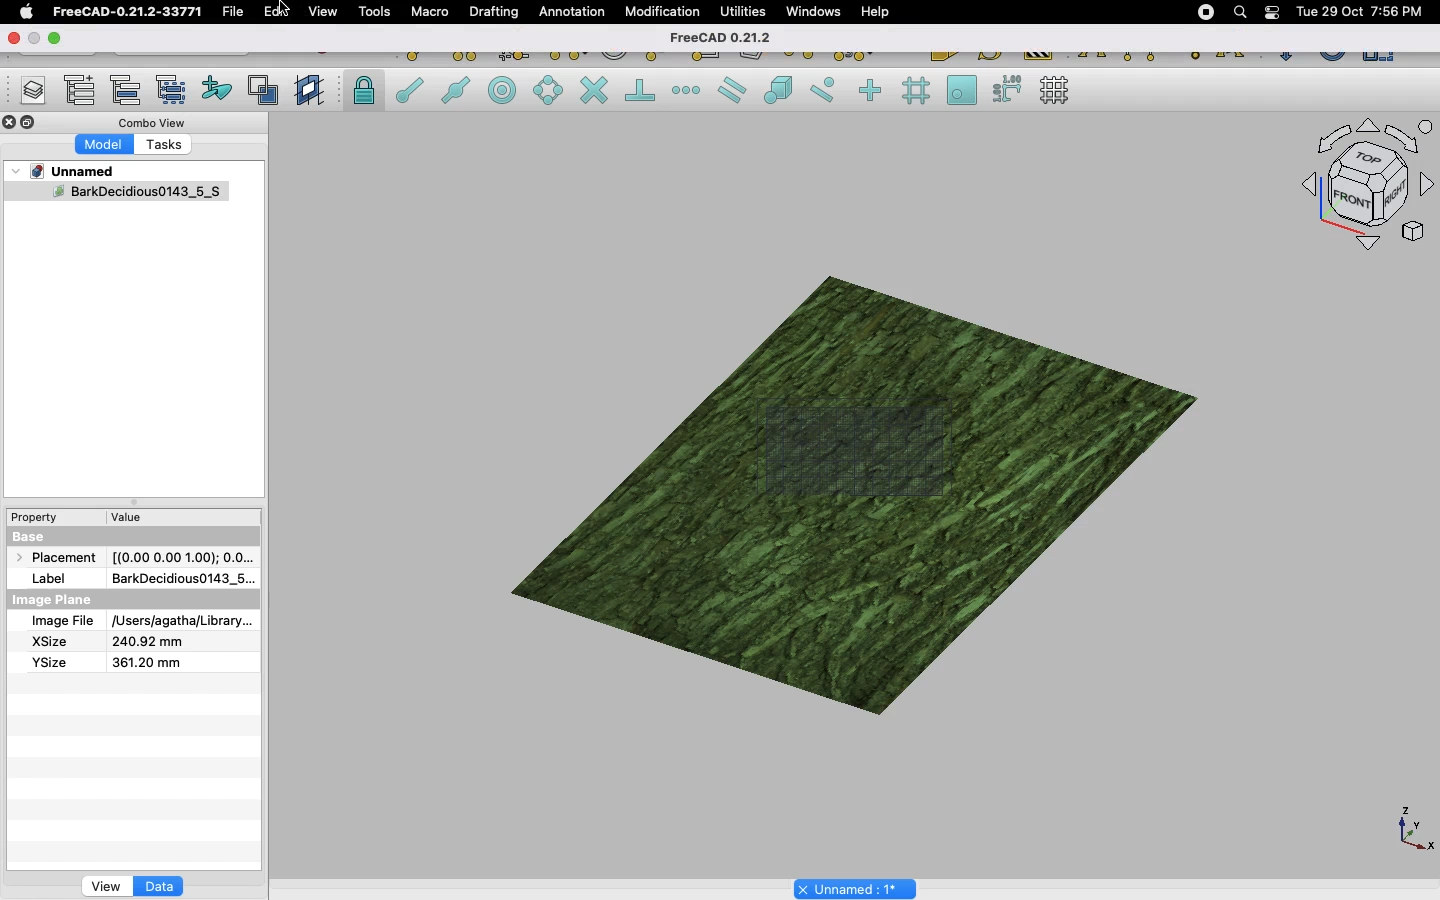  I want to click on close, so click(11, 39).